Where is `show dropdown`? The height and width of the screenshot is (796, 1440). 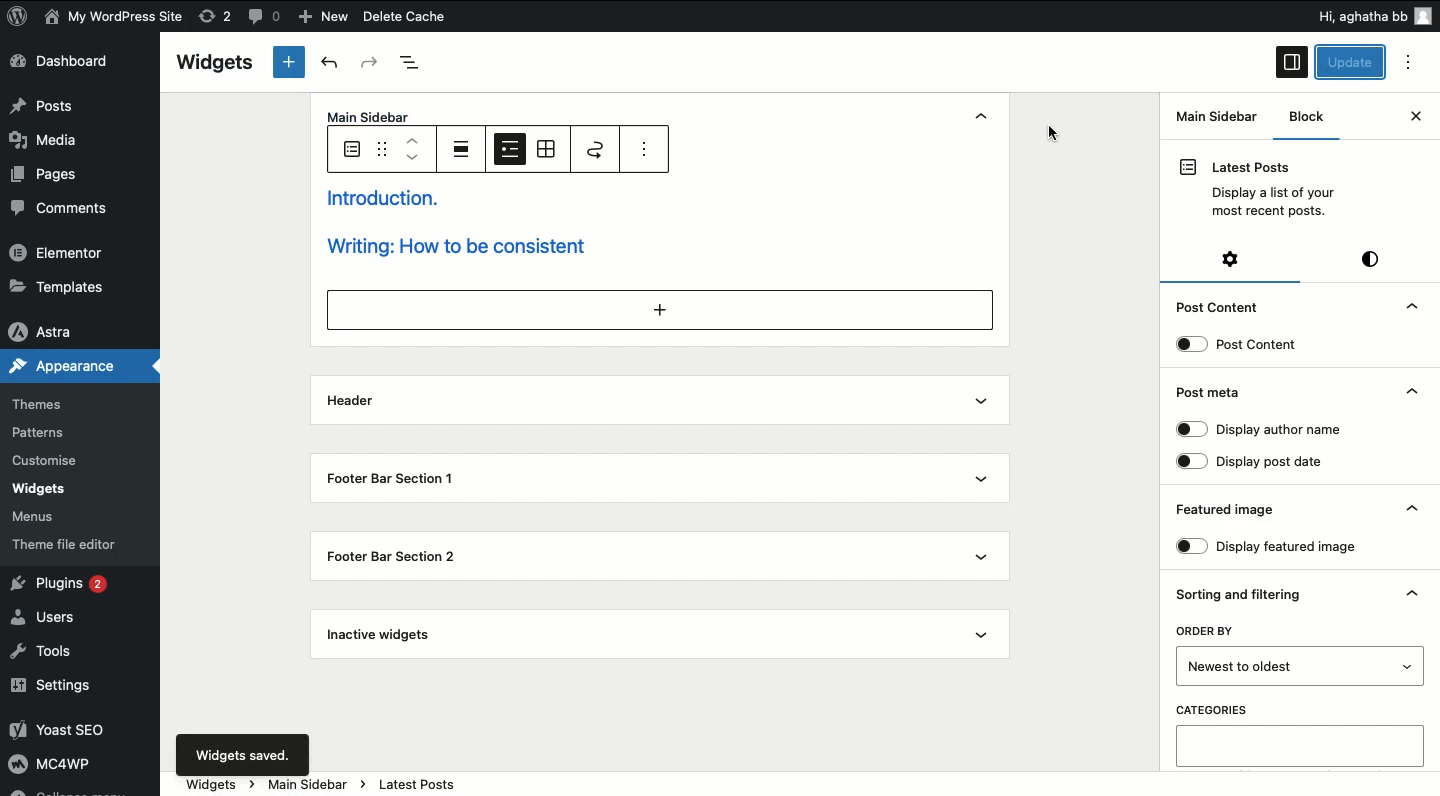 show dropdown is located at coordinates (985, 511).